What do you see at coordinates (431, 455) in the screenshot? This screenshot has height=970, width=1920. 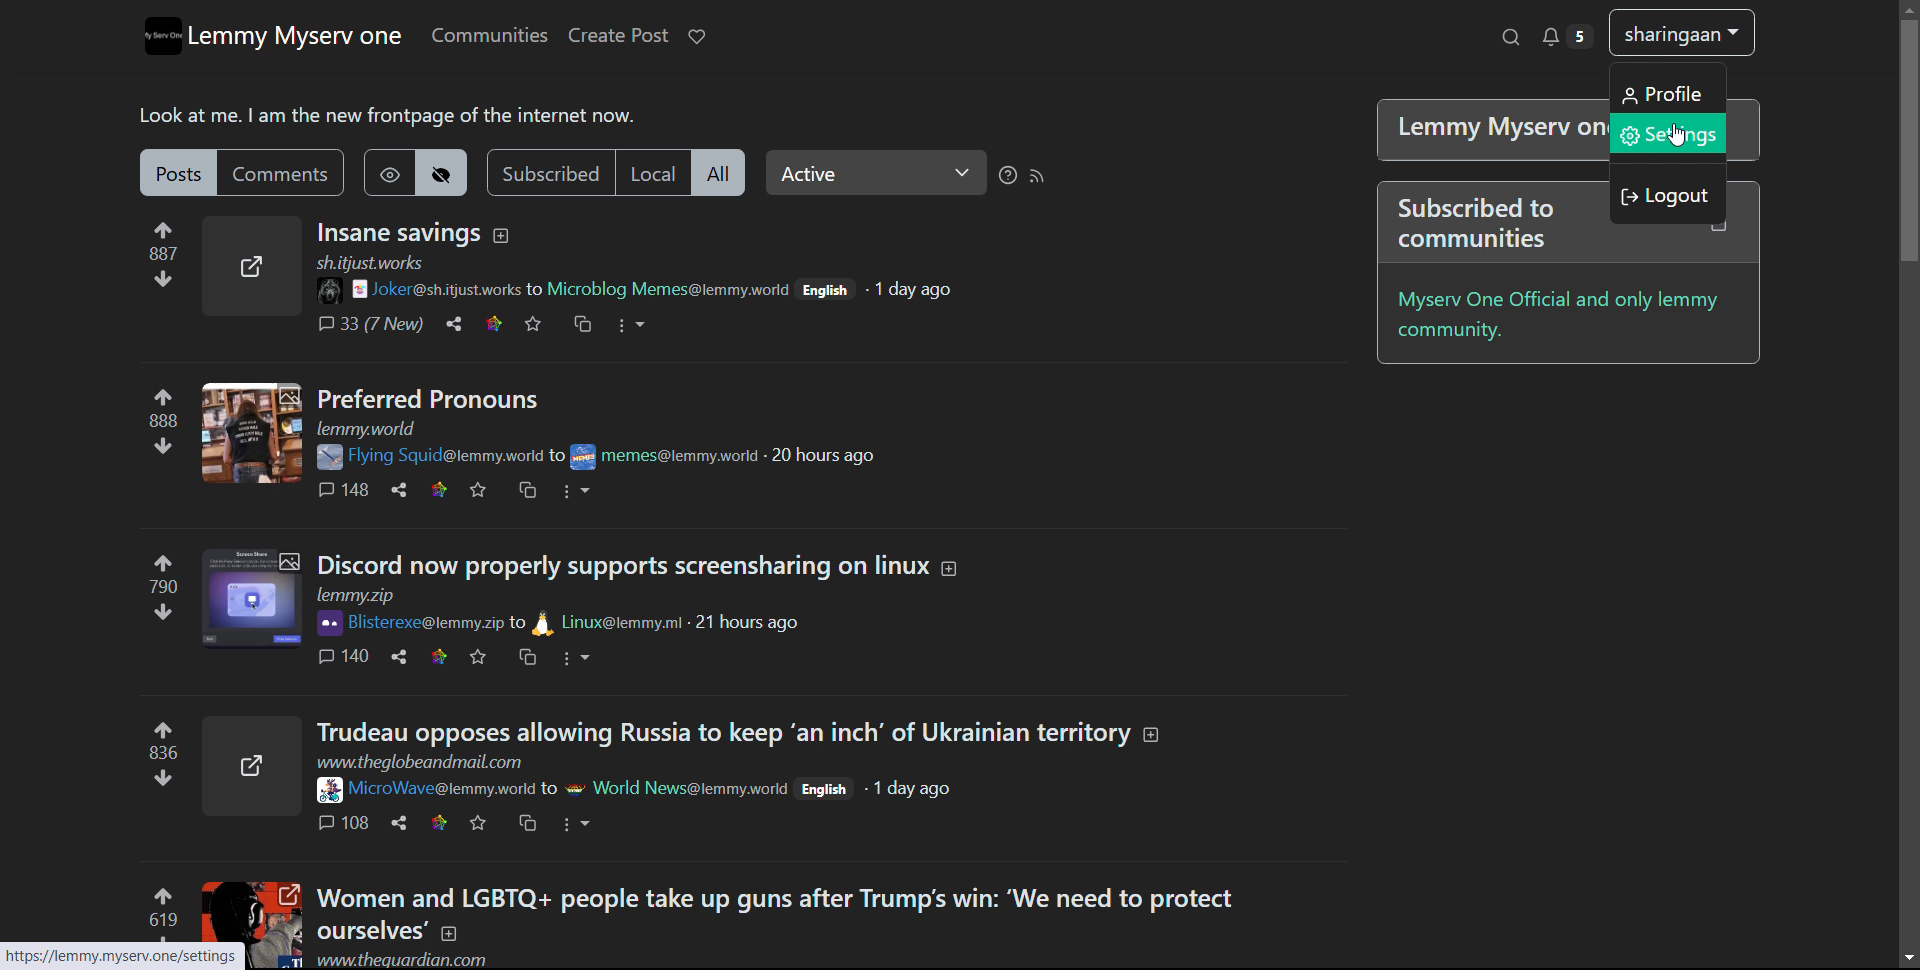 I see `Flying Squid@lemmy.world` at bounding box center [431, 455].